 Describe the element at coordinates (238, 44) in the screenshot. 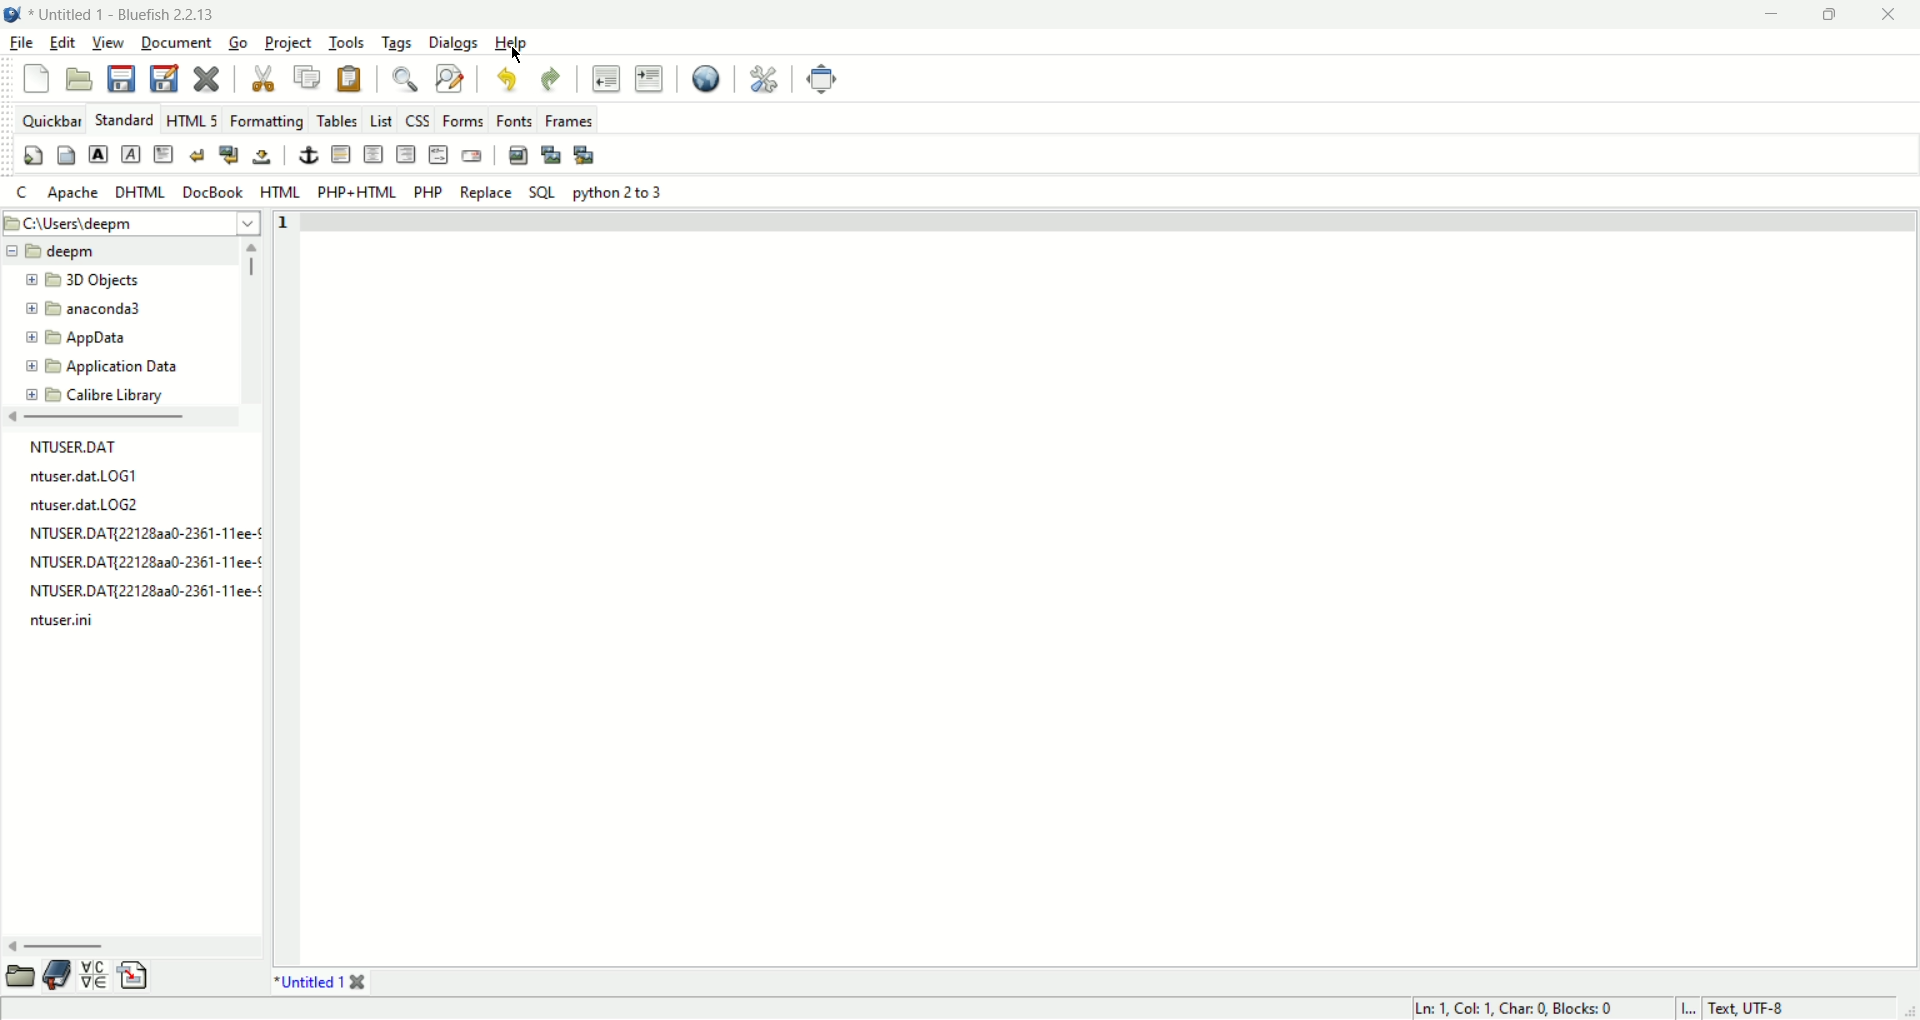

I see `go` at that location.